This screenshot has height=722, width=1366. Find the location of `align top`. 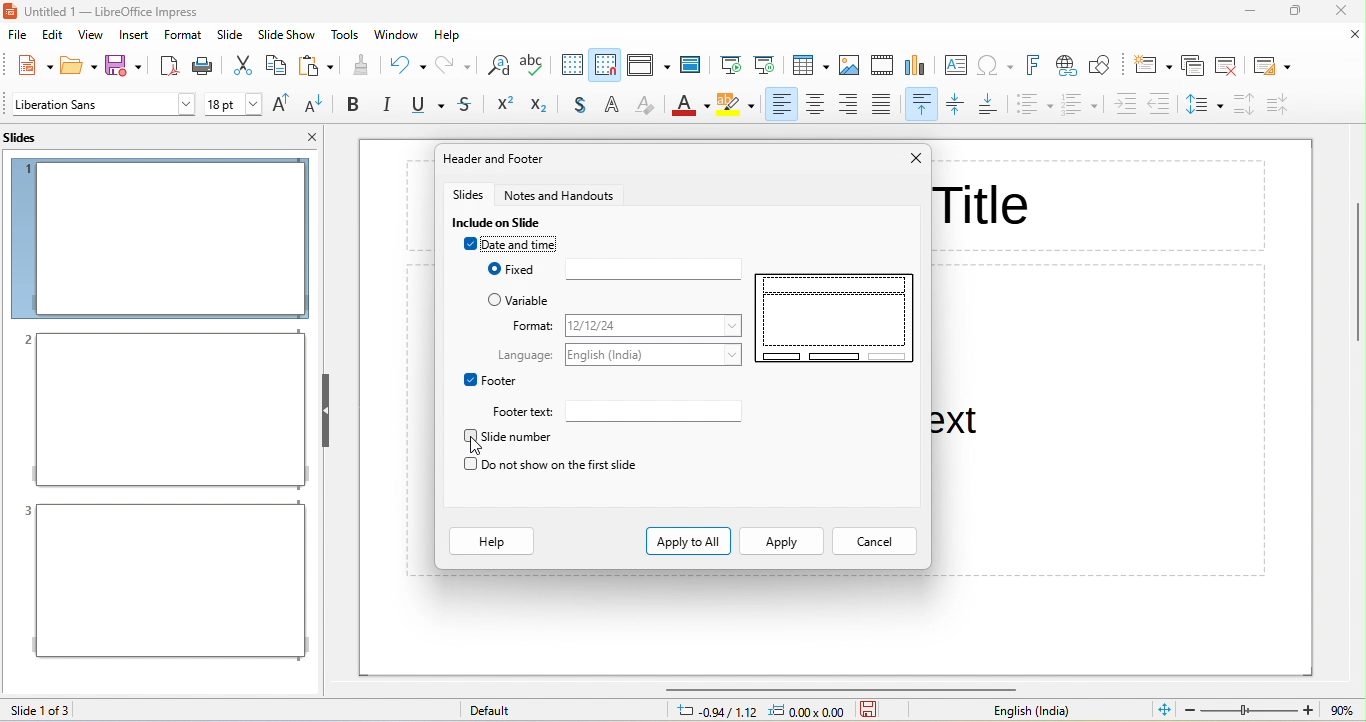

align top is located at coordinates (923, 105).